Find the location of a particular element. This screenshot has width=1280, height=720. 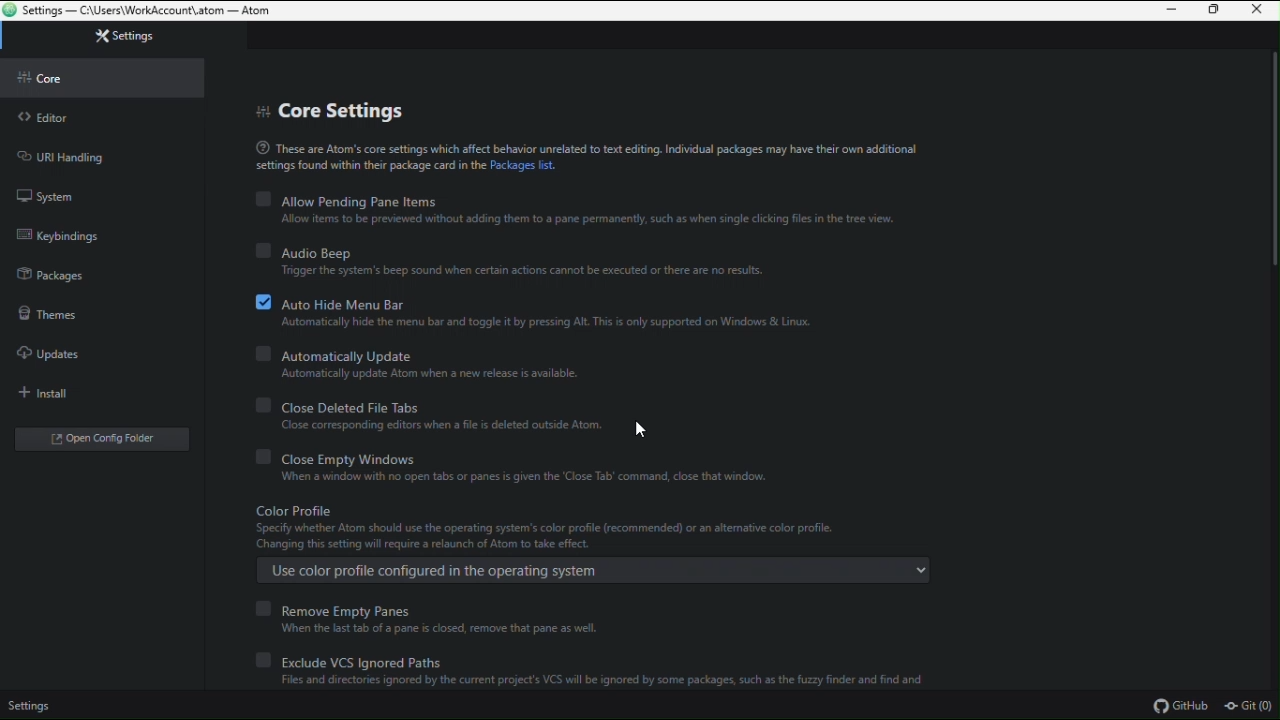

automatically update is located at coordinates (470, 352).